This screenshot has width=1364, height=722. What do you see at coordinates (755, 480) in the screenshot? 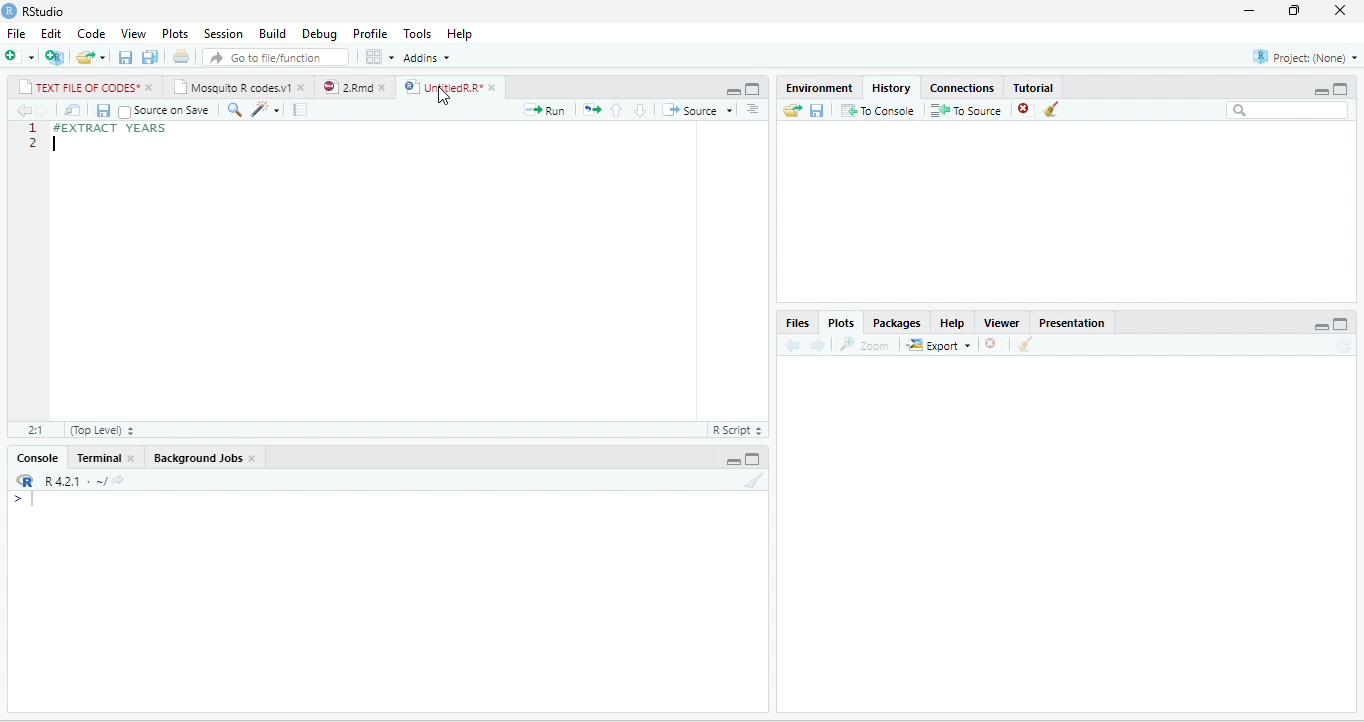
I see `clear` at bounding box center [755, 480].